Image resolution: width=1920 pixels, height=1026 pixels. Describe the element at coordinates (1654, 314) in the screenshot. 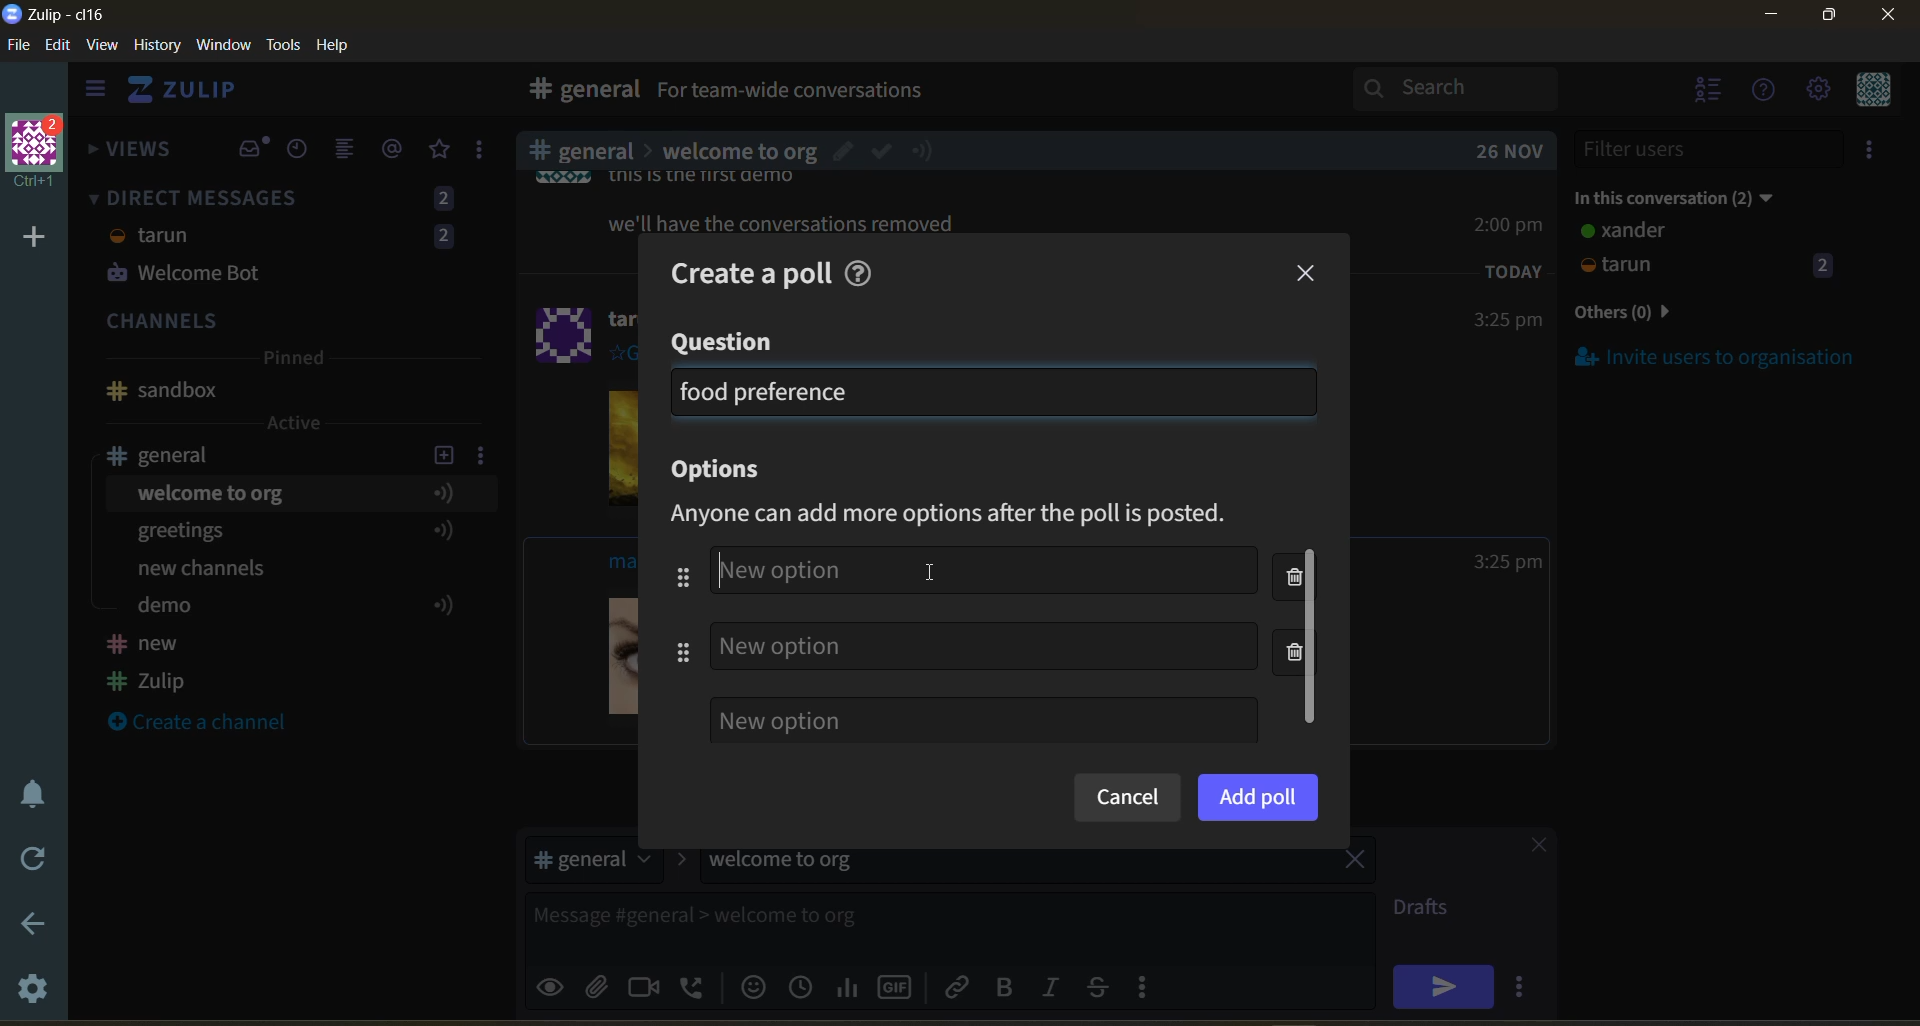

I see `others` at that location.